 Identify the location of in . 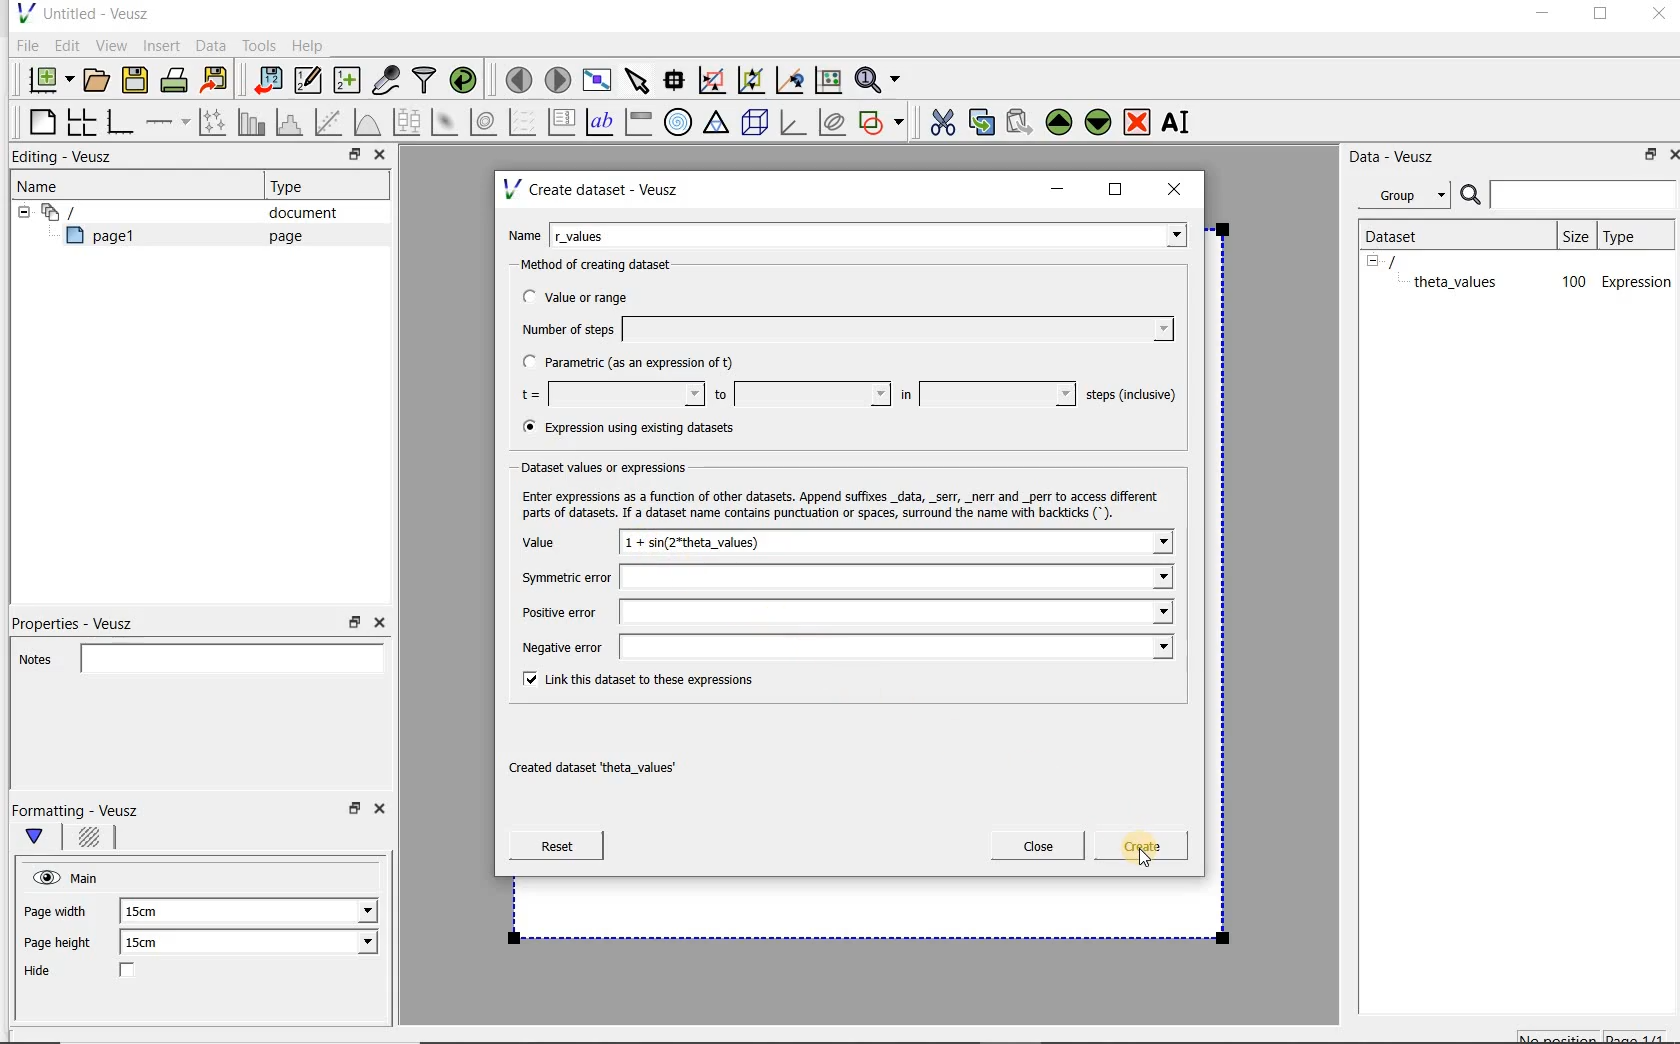
(985, 394).